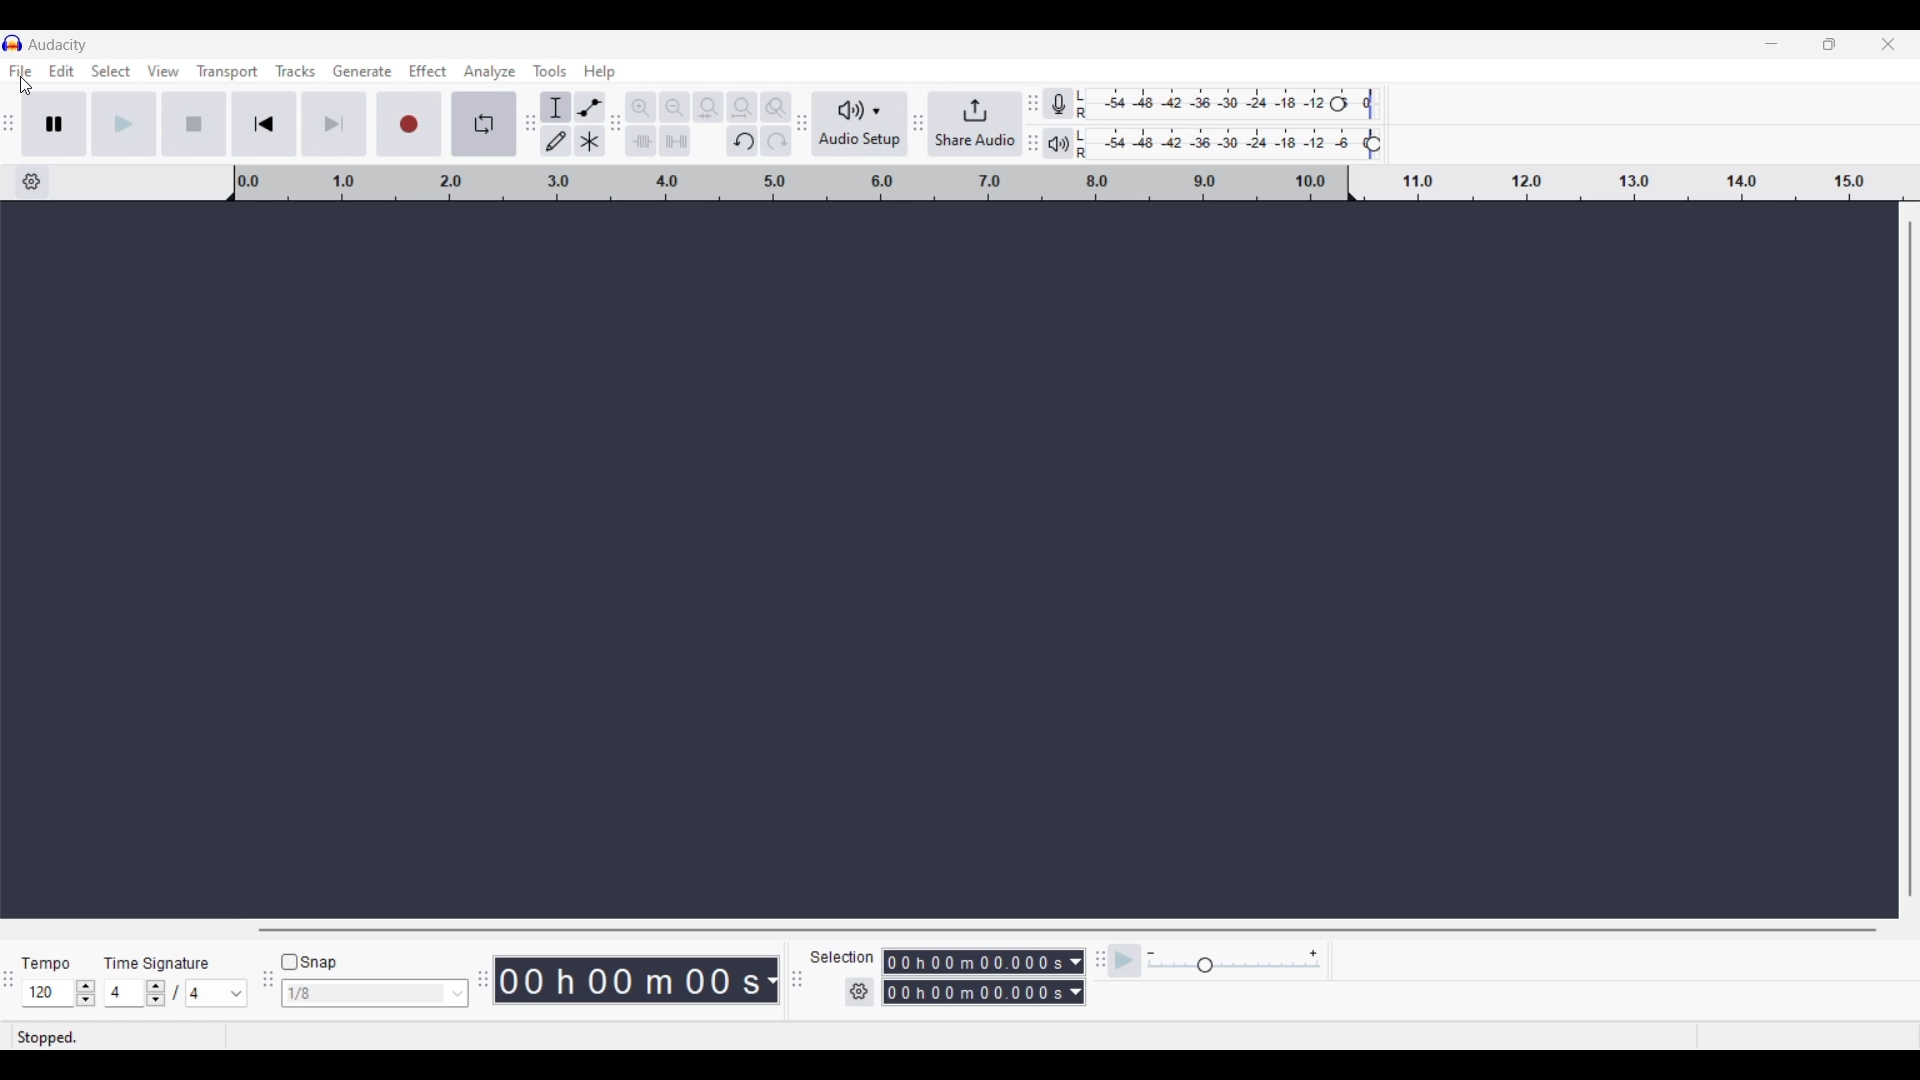 Image resolution: width=1920 pixels, height=1080 pixels. Describe the element at coordinates (772, 142) in the screenshot. I see `Redo` at that location.